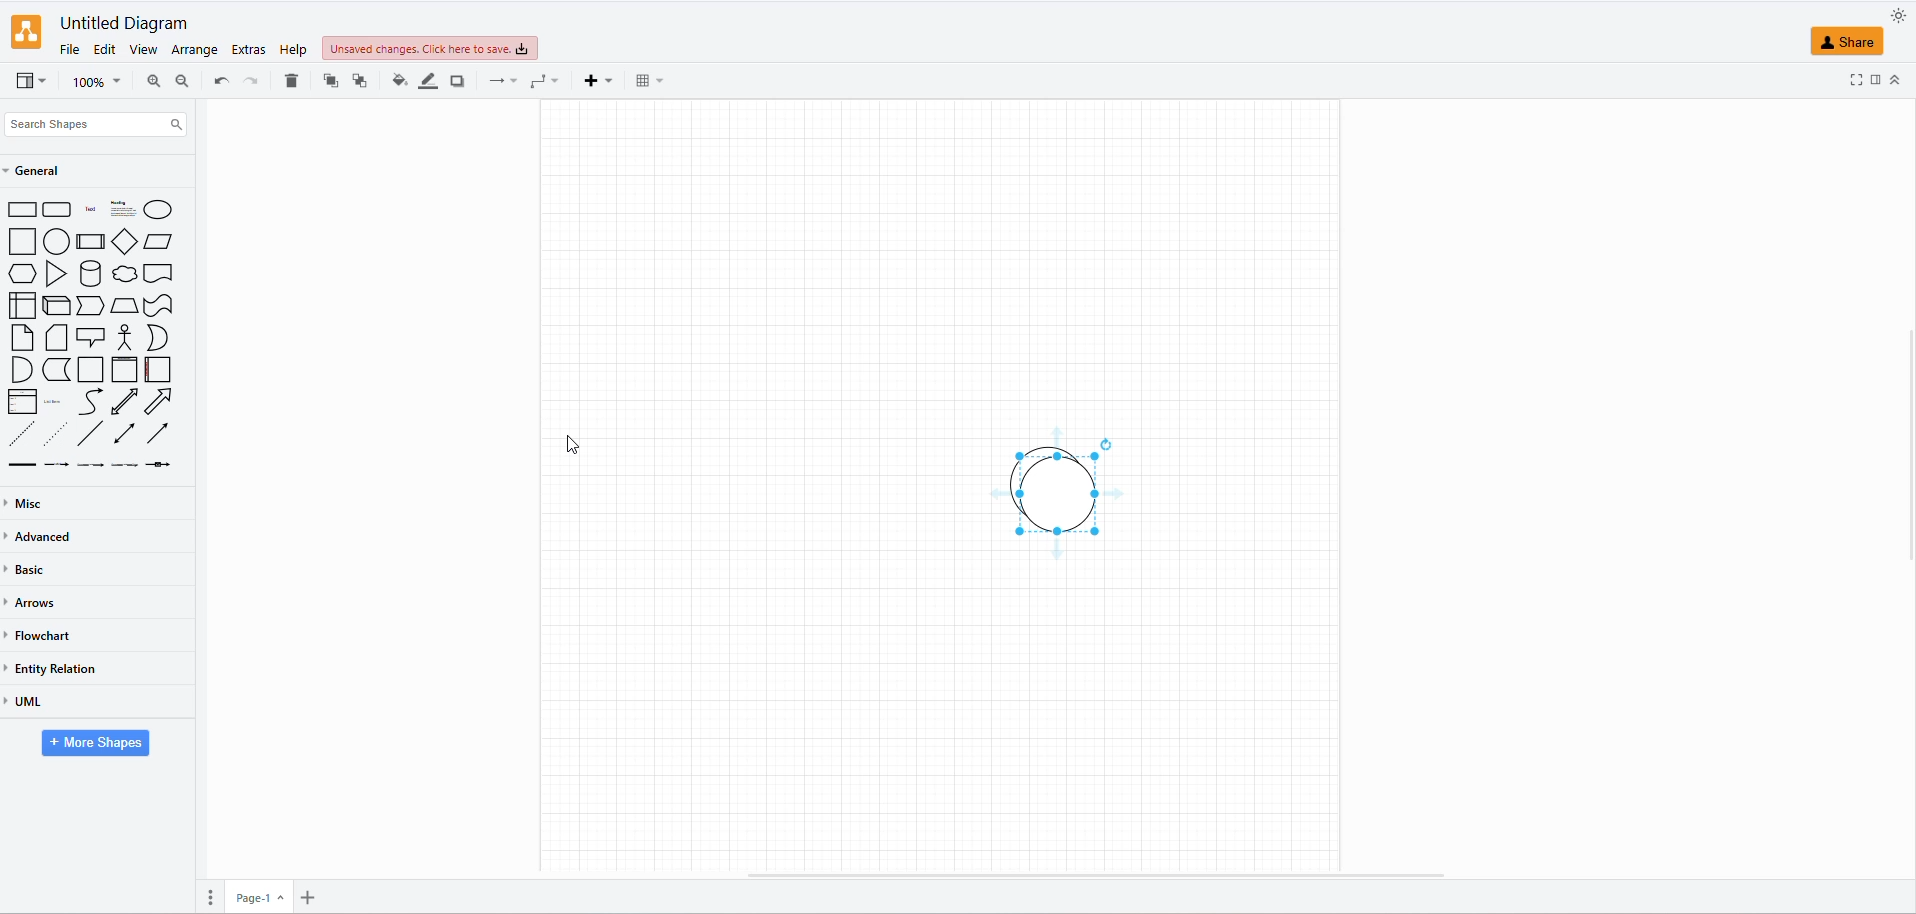  I want to click on DASHED LINE, so click(18, 432).